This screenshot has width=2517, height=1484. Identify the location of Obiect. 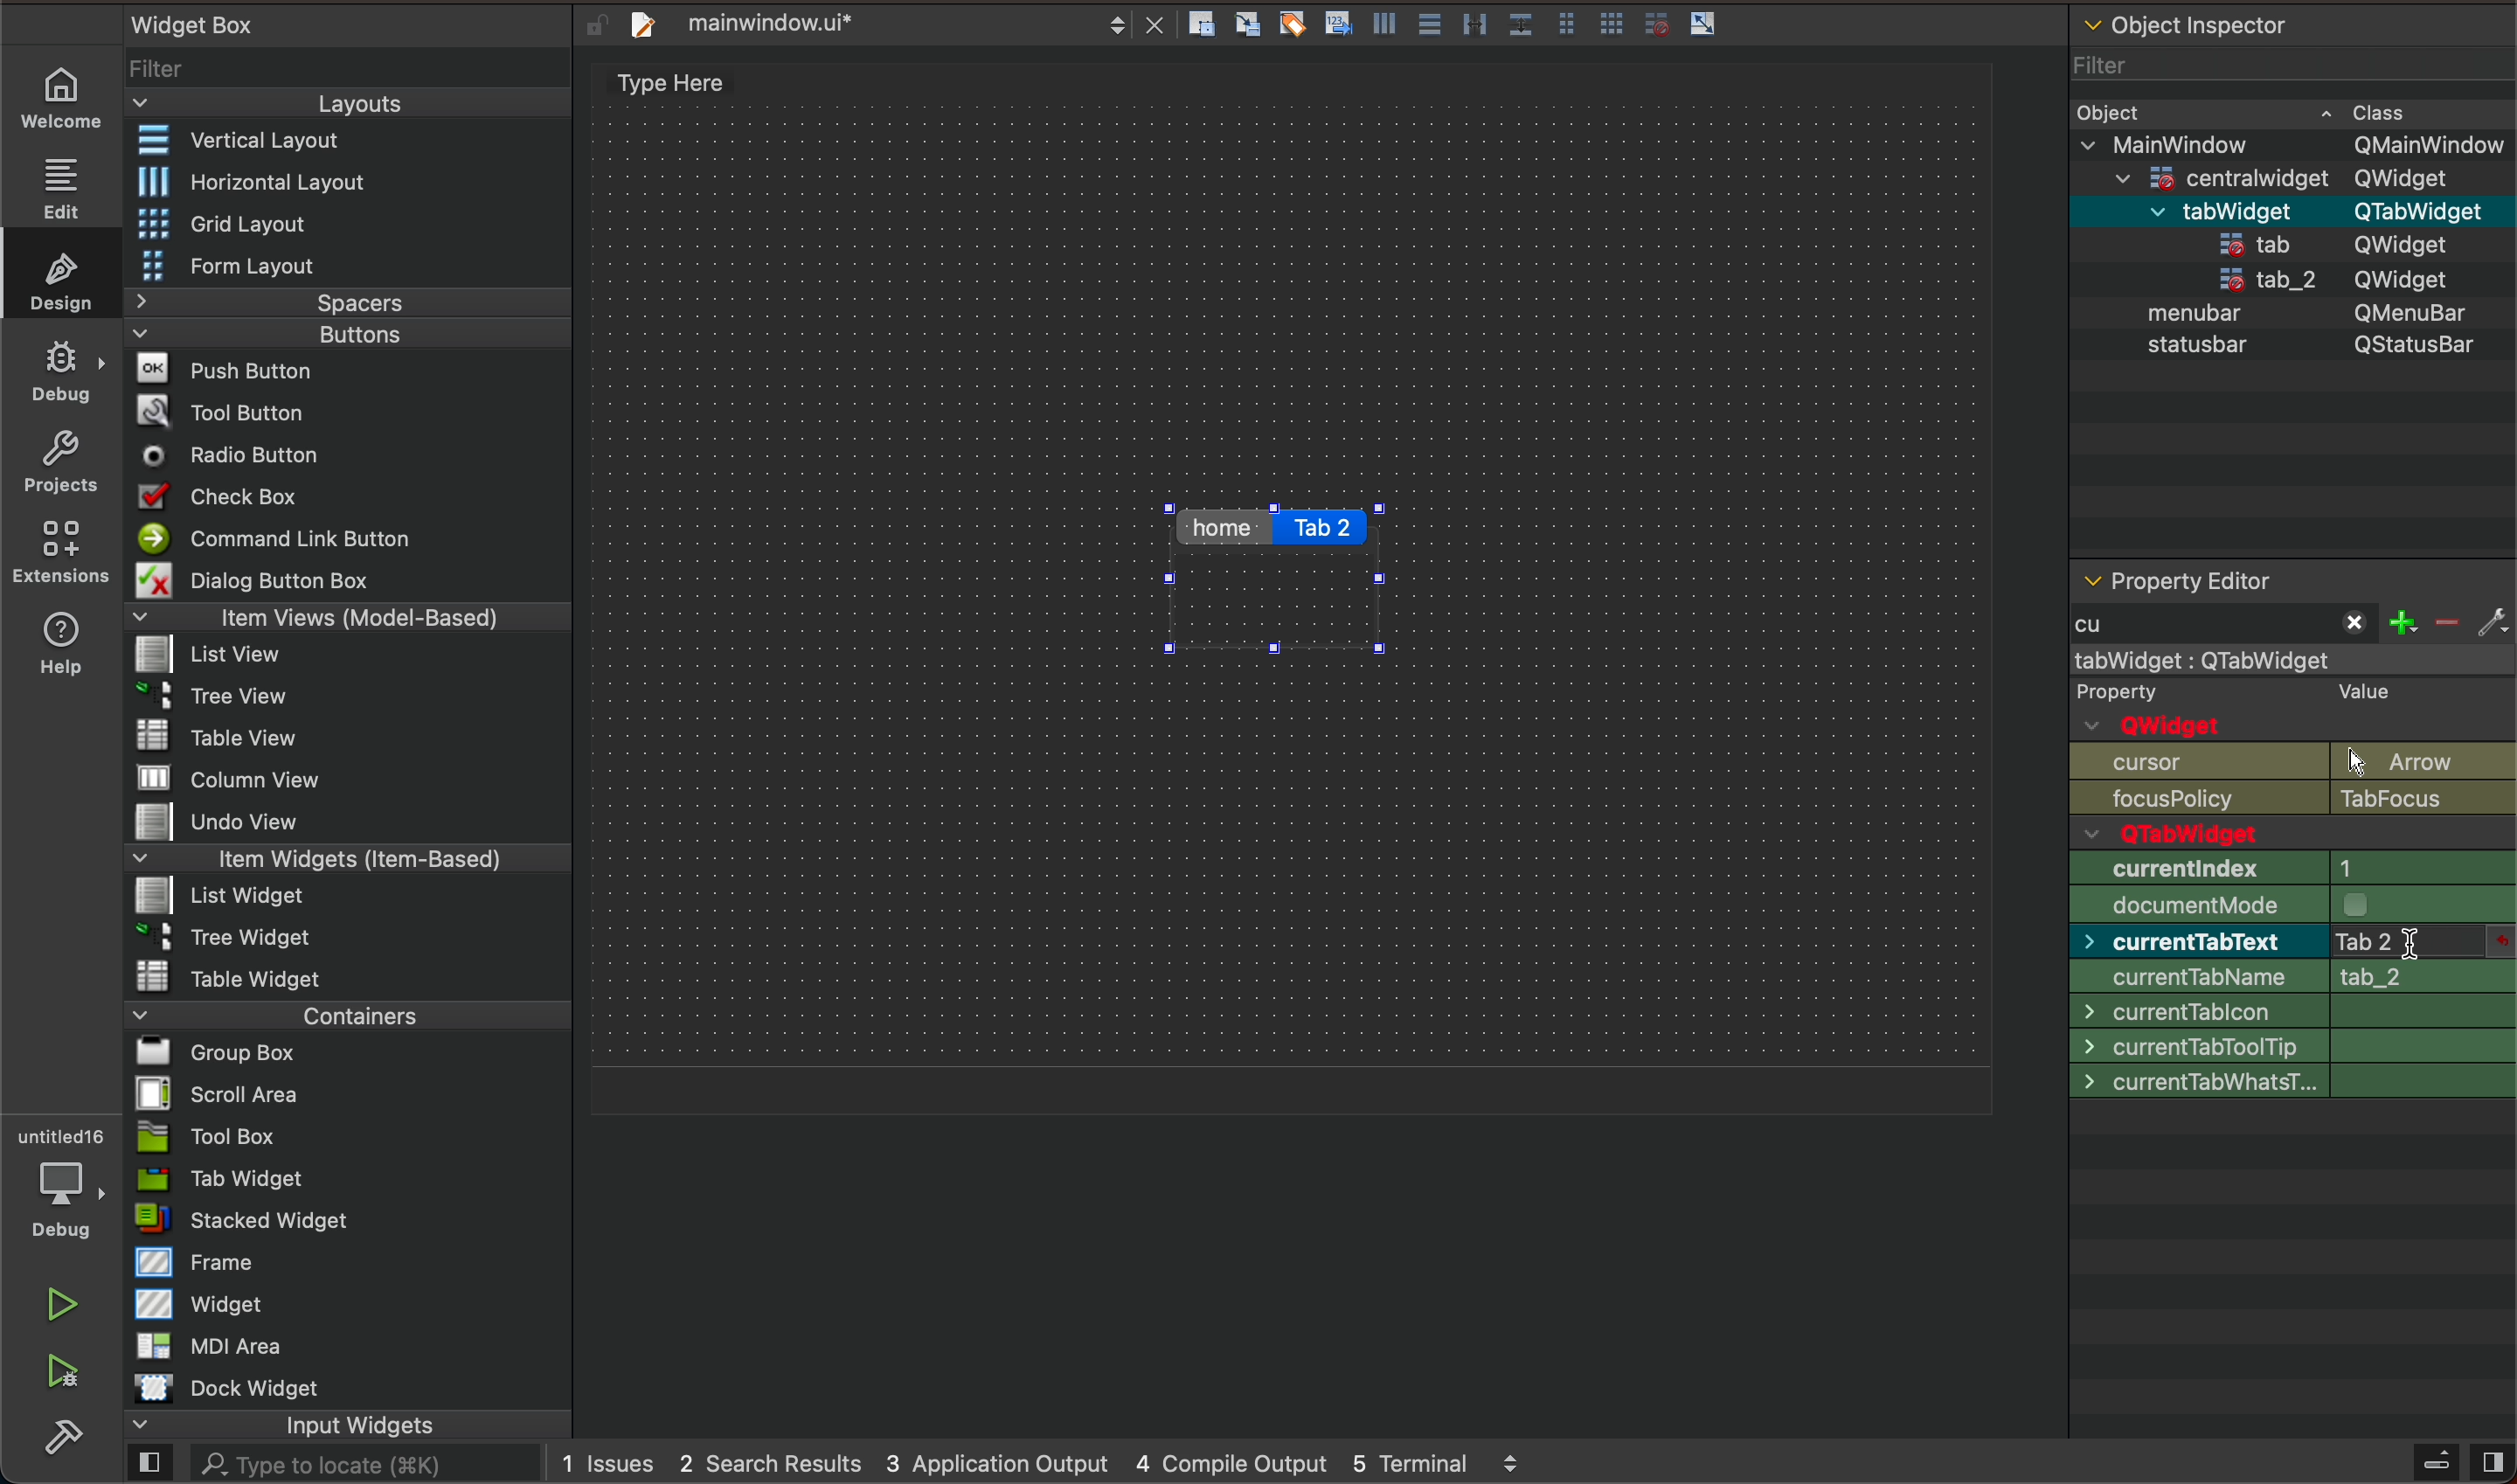
(2109, 108).